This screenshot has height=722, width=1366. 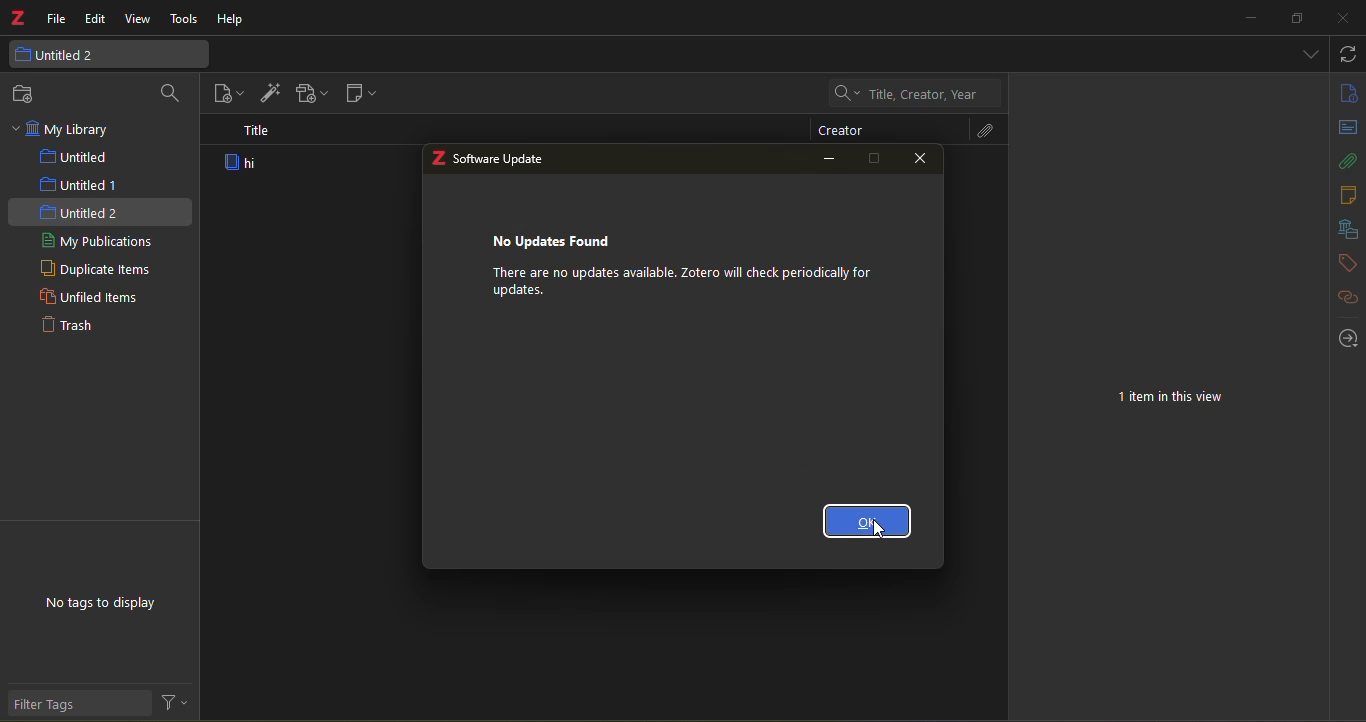 What do you see at coordinates (1345, 228) in the screenshot?
I see `library` at bounding box center [1345, 228].